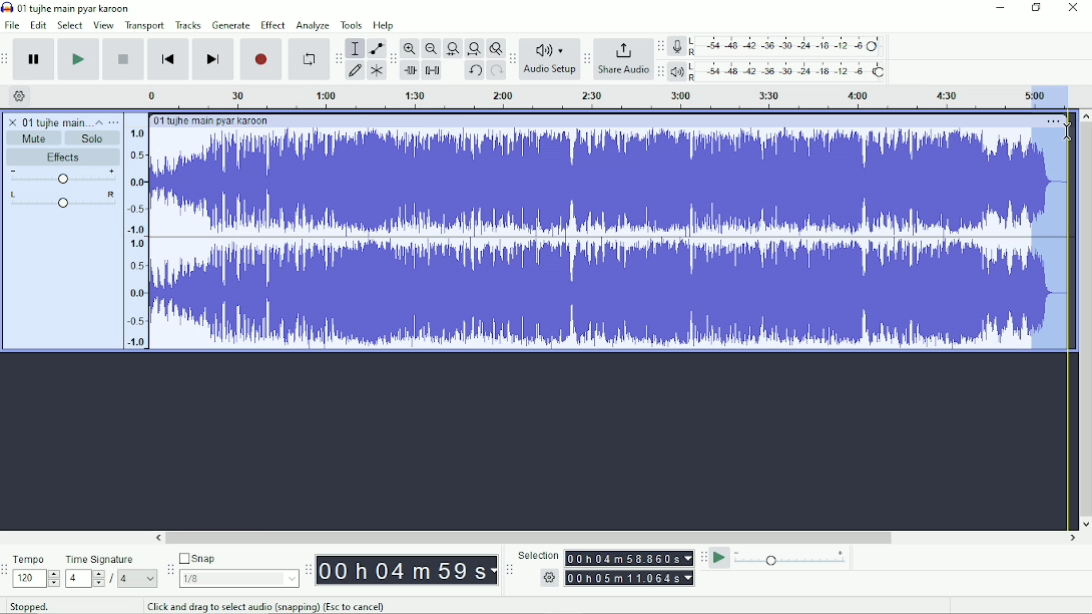 This screenshot has width=1092, height=614. I want to click on 00h00m00.000s, so click(630, 578).